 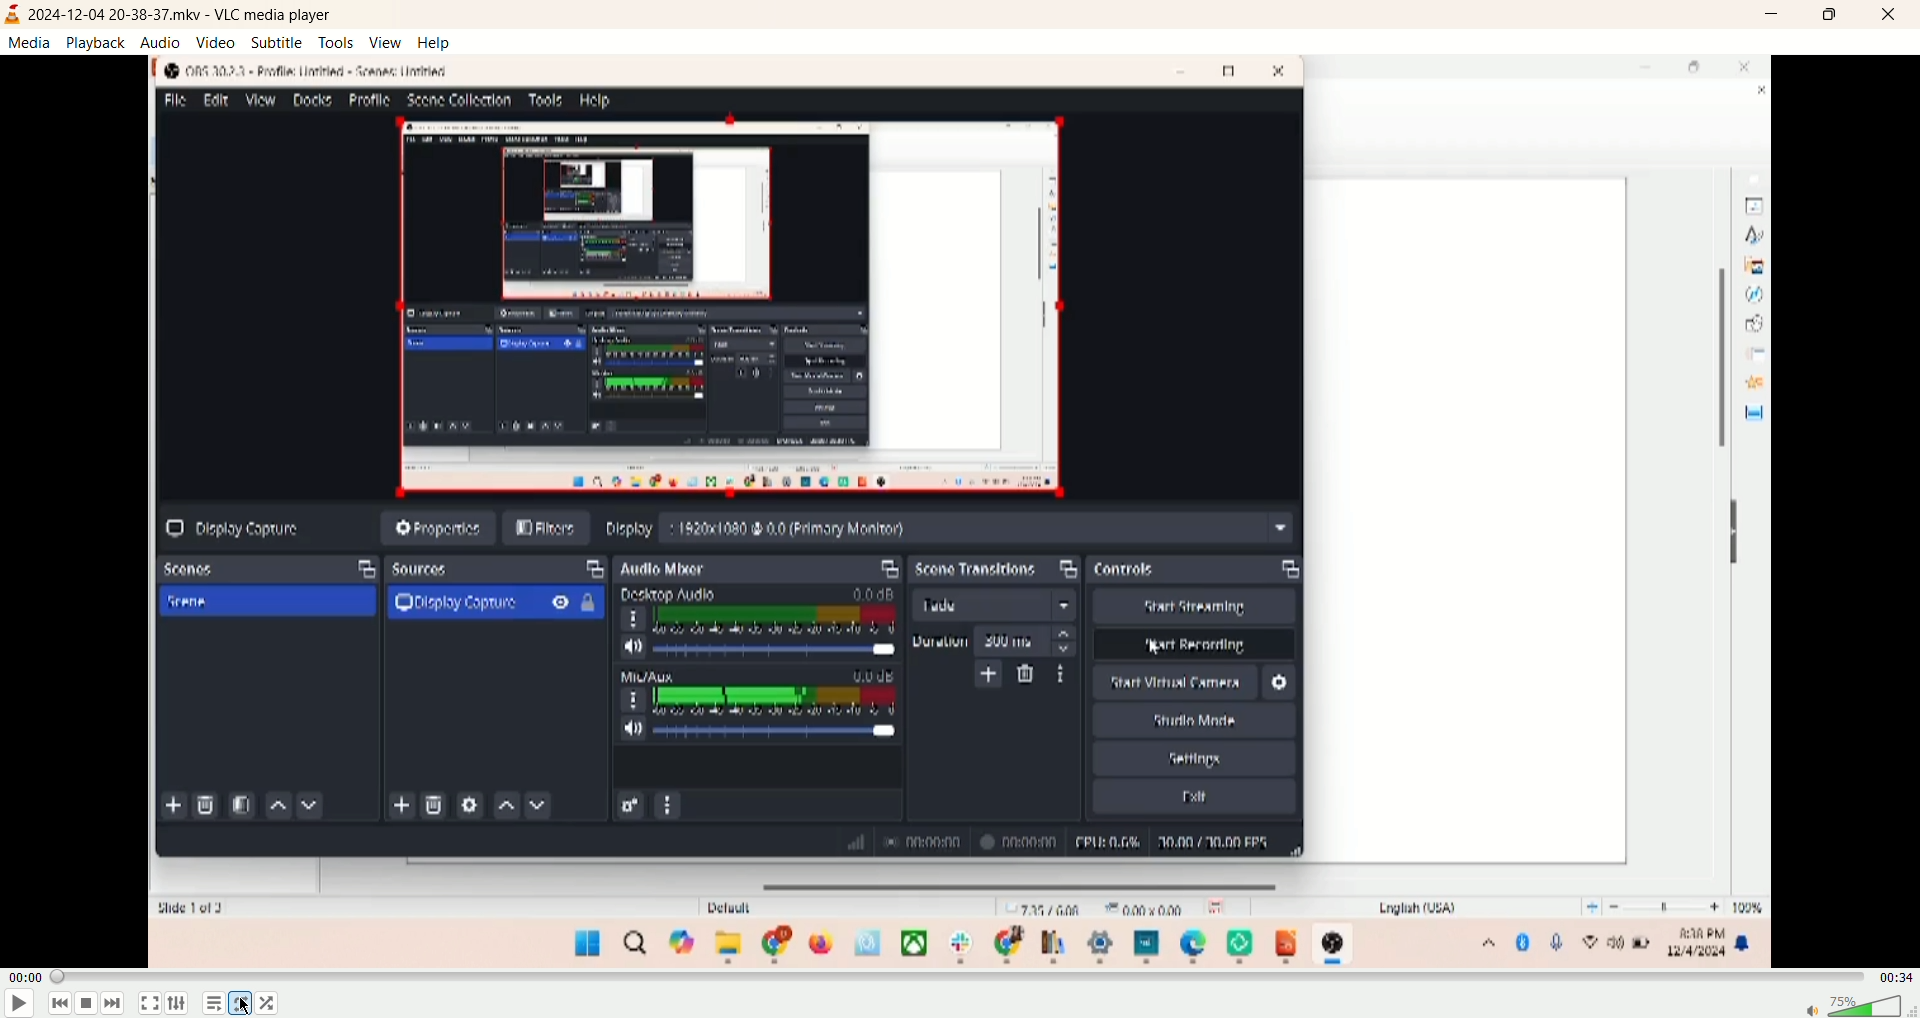 What do you see at coordinates (962, 514) in the screenshot?
I see `main screen` at bounding box center [962, 514].